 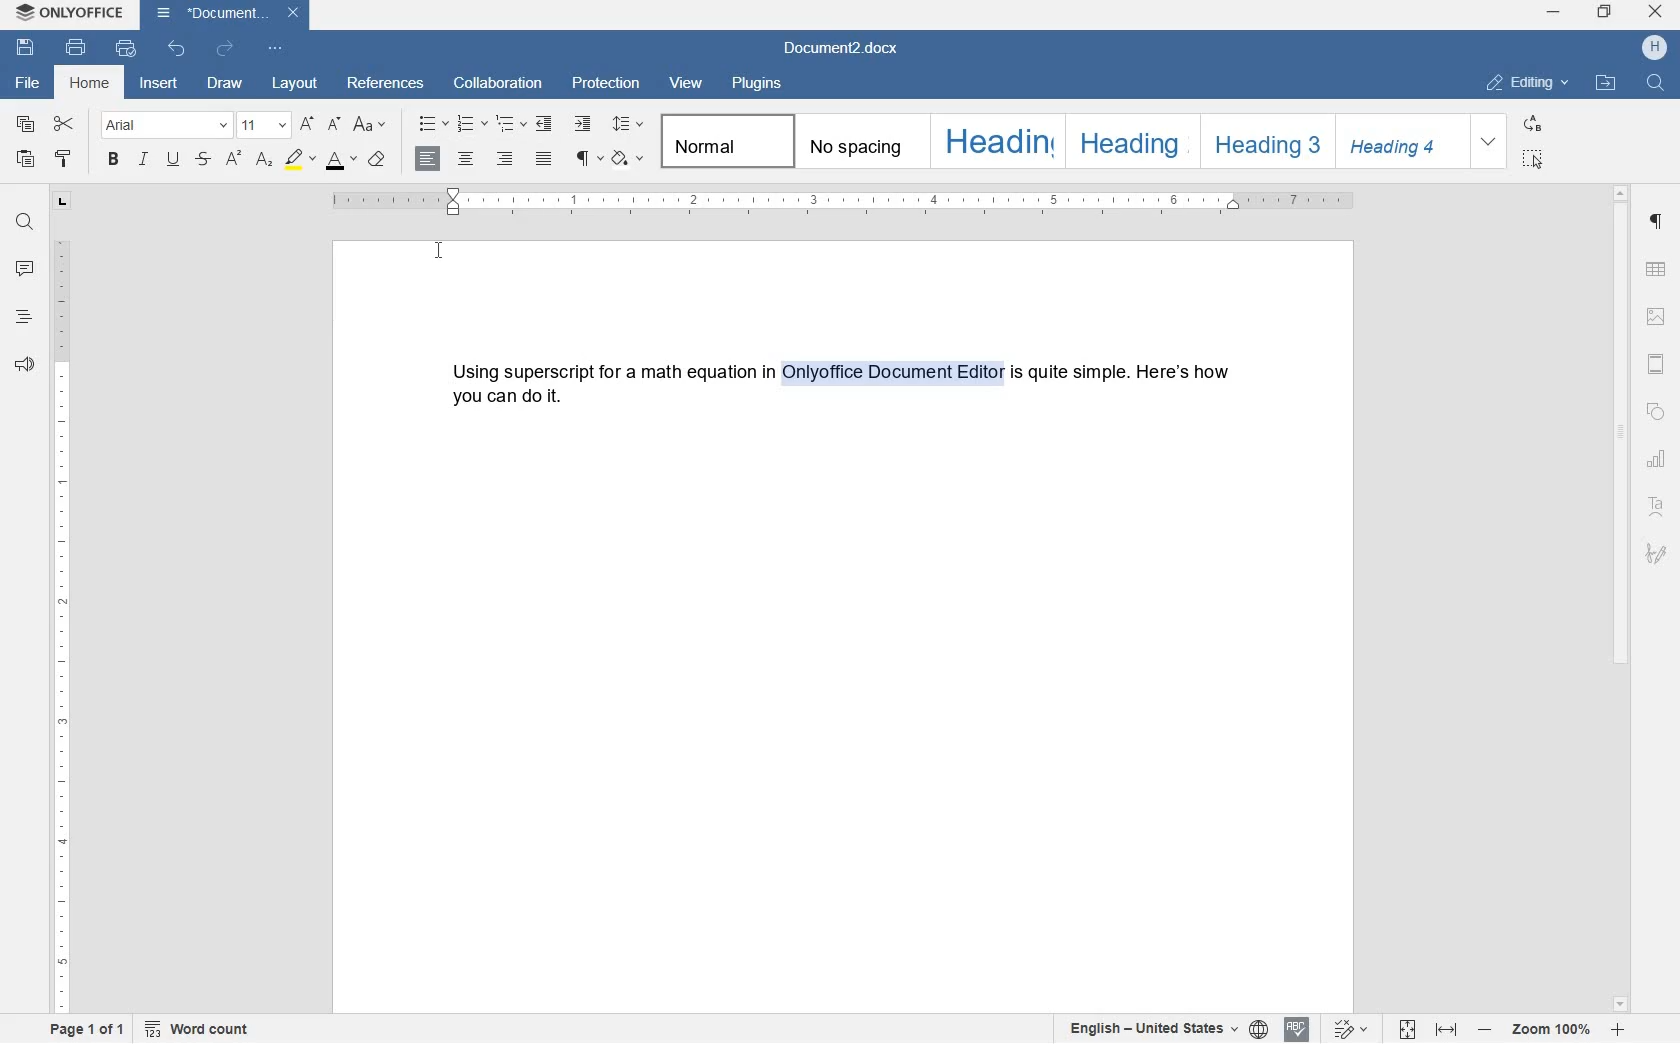 I want to click on word count, so click(x=202, y=1029).